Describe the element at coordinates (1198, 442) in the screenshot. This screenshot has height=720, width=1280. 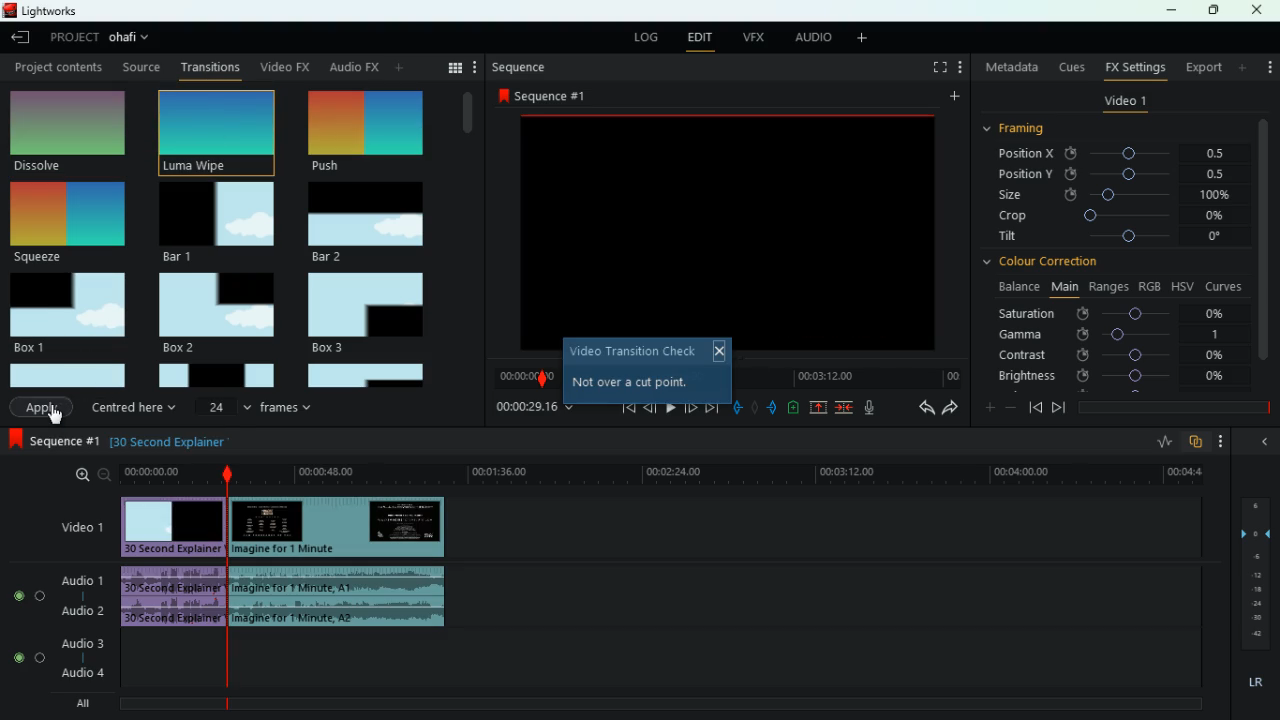
I see `overlap` at that location.